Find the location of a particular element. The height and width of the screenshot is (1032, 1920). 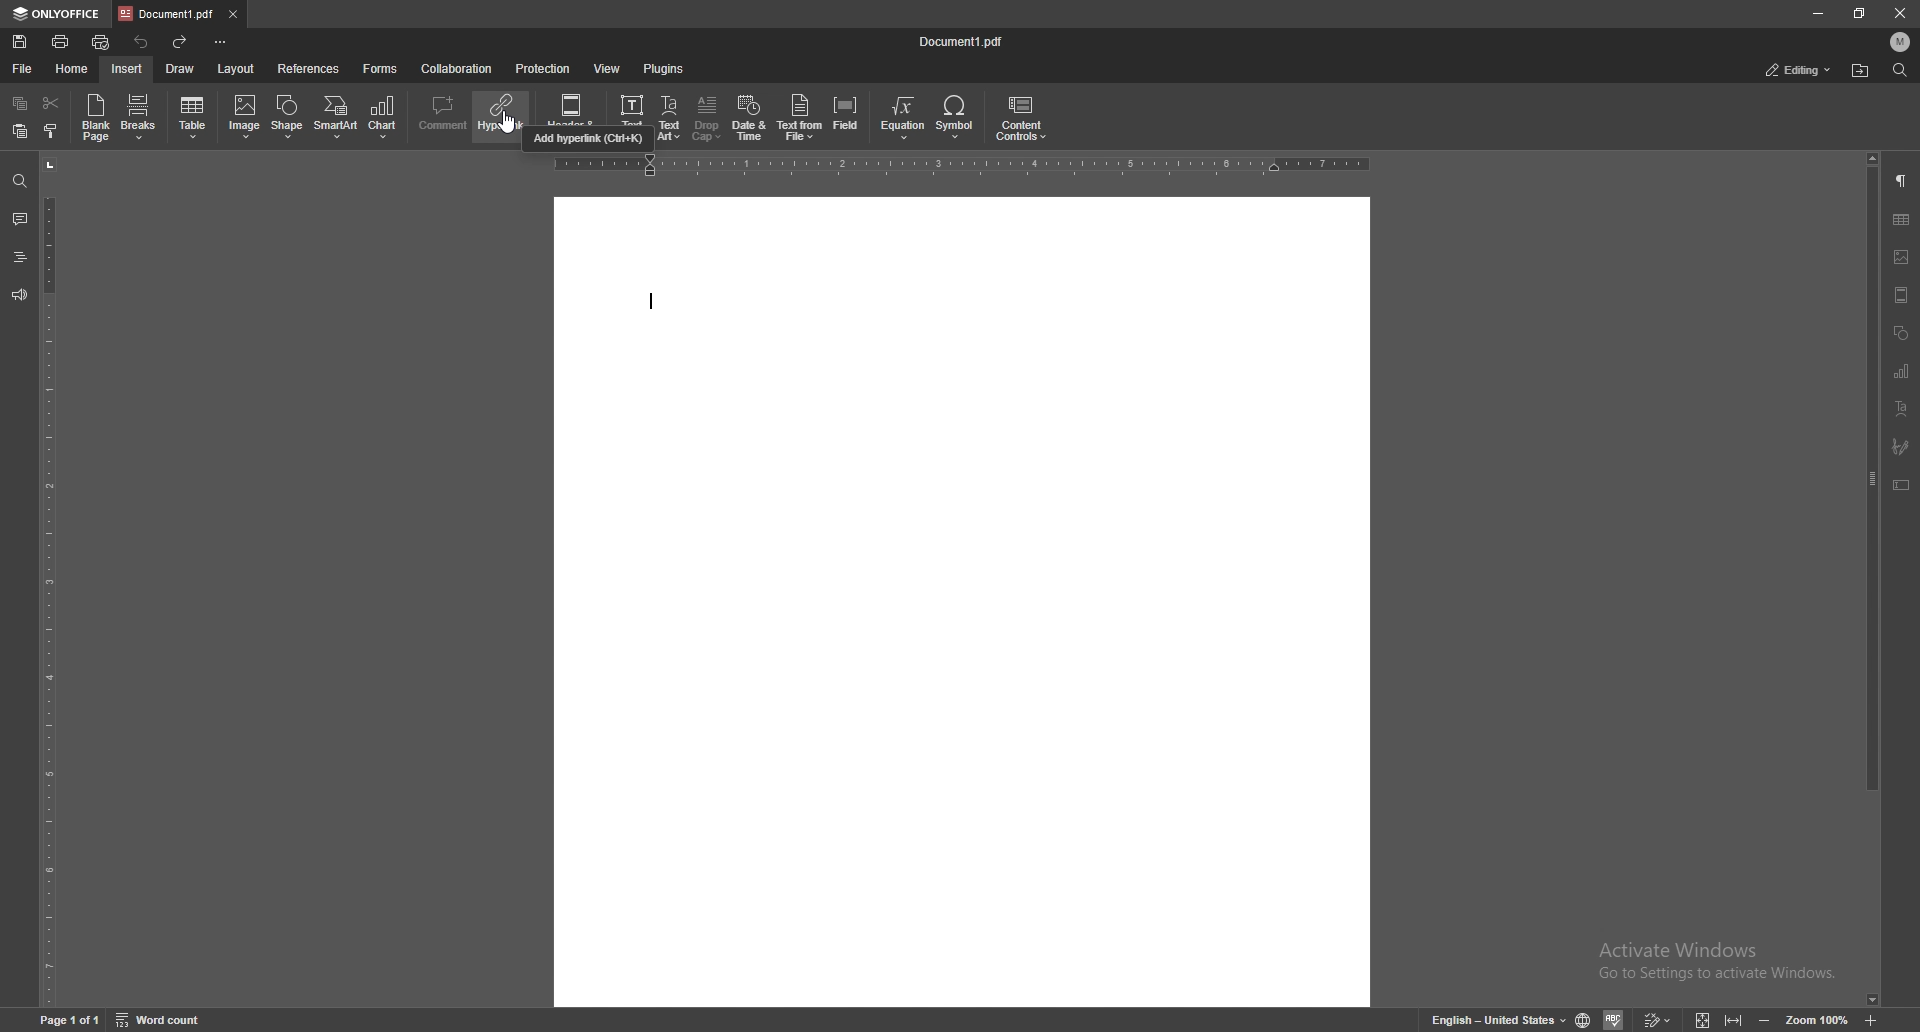

resize is located at coordinates (1863, 12).